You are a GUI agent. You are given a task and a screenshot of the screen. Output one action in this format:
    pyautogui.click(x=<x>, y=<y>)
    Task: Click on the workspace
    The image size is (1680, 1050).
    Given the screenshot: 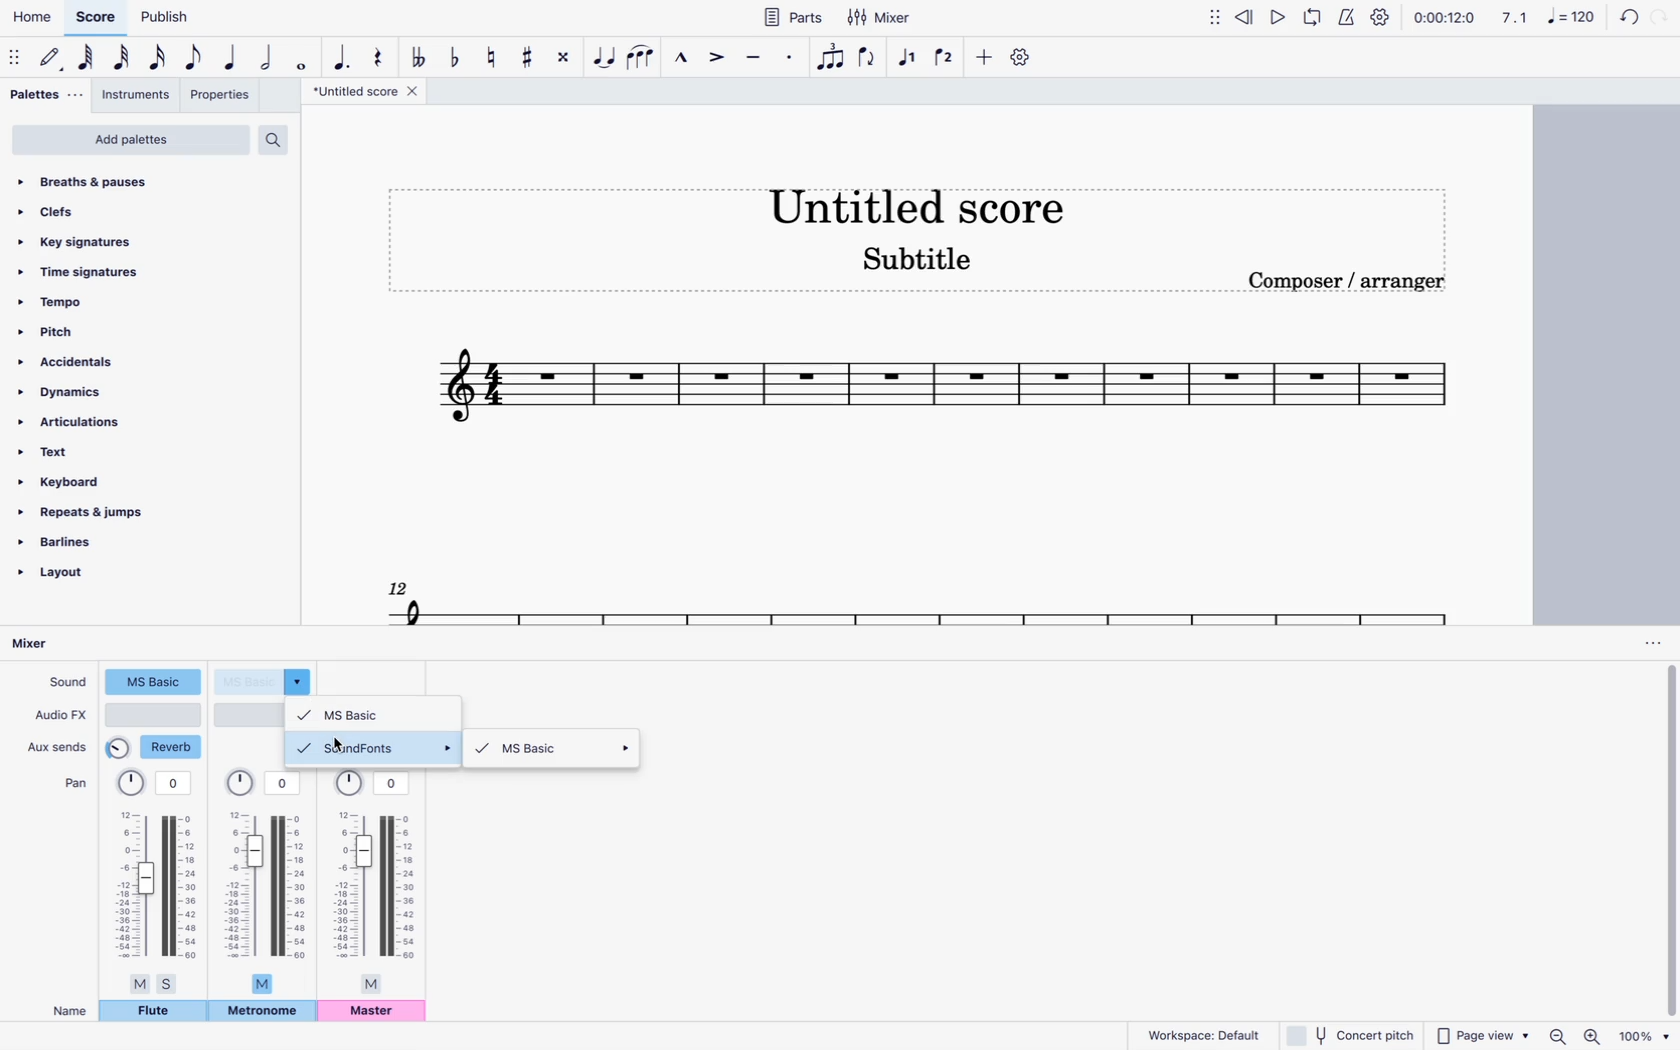 What is the action you would take?
    pyautogui.click(x=1203, y=1034)
    